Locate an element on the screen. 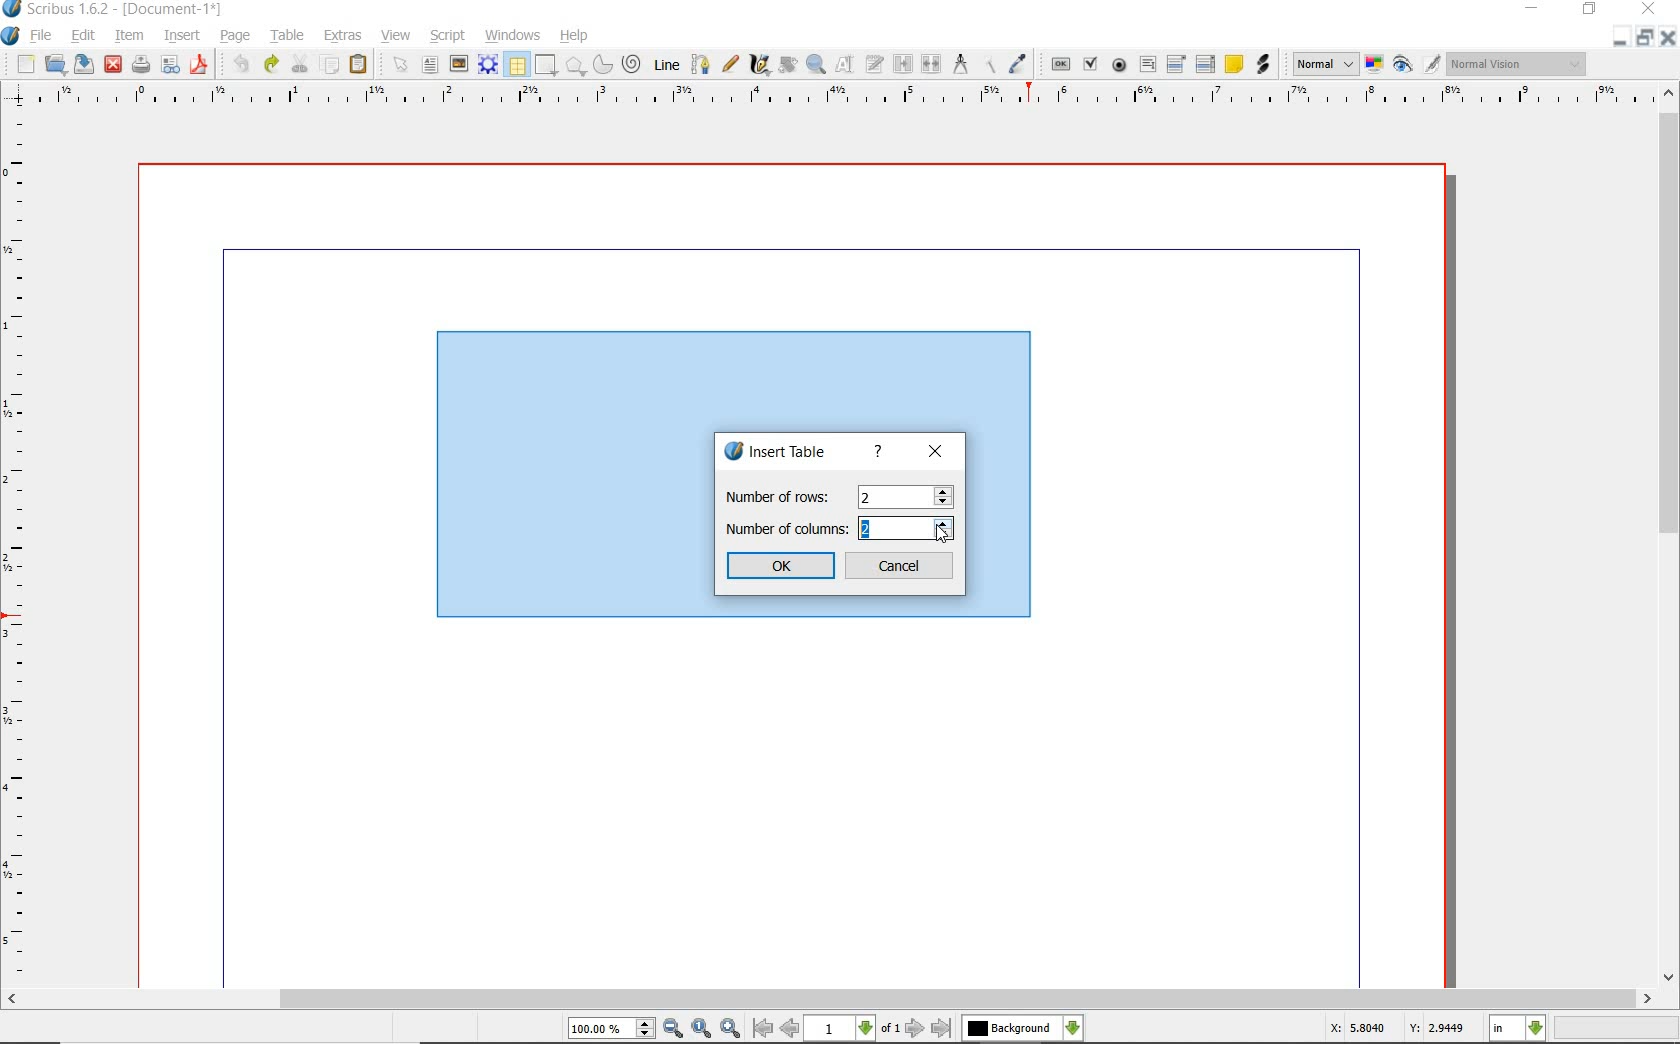 The image size is (1680, 1044). file is located at coordinates (42, 37).